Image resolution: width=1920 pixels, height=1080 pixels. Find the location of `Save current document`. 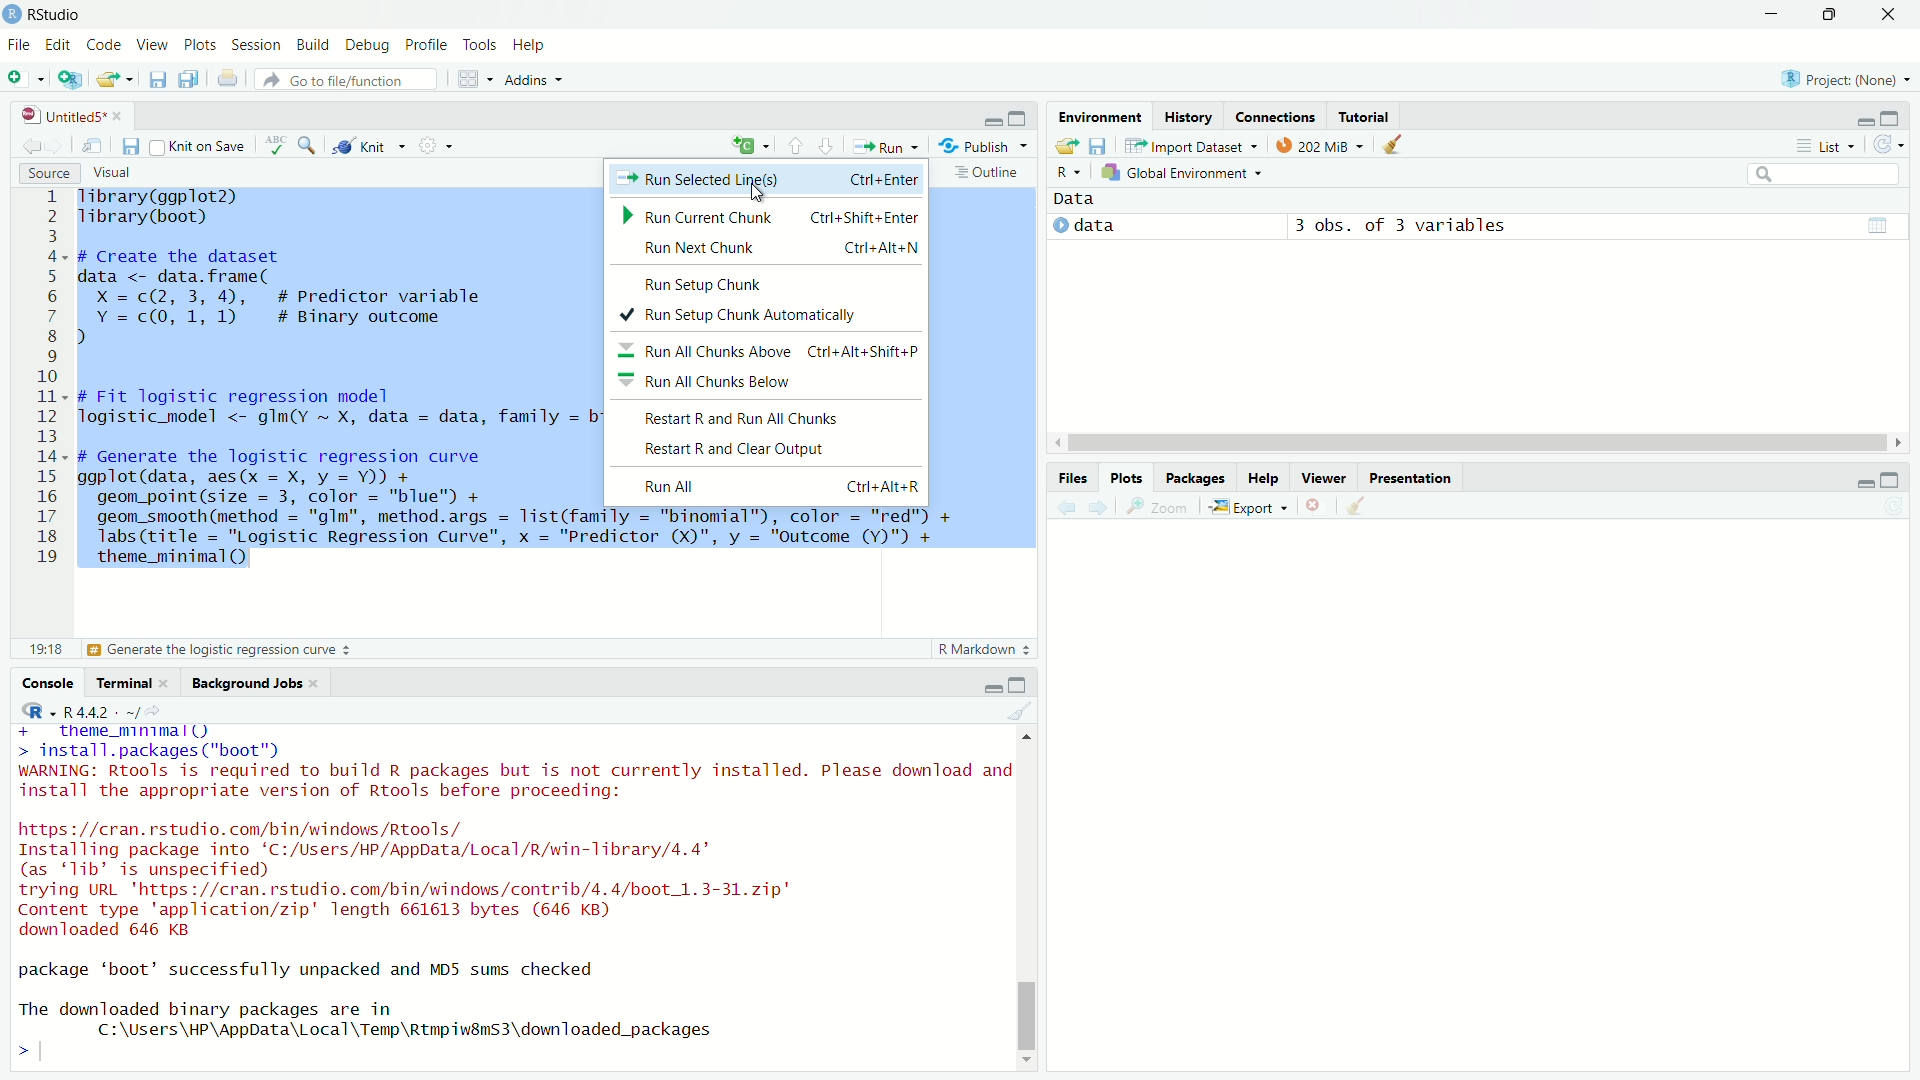

Save current document is located at coordinates (157, 78).